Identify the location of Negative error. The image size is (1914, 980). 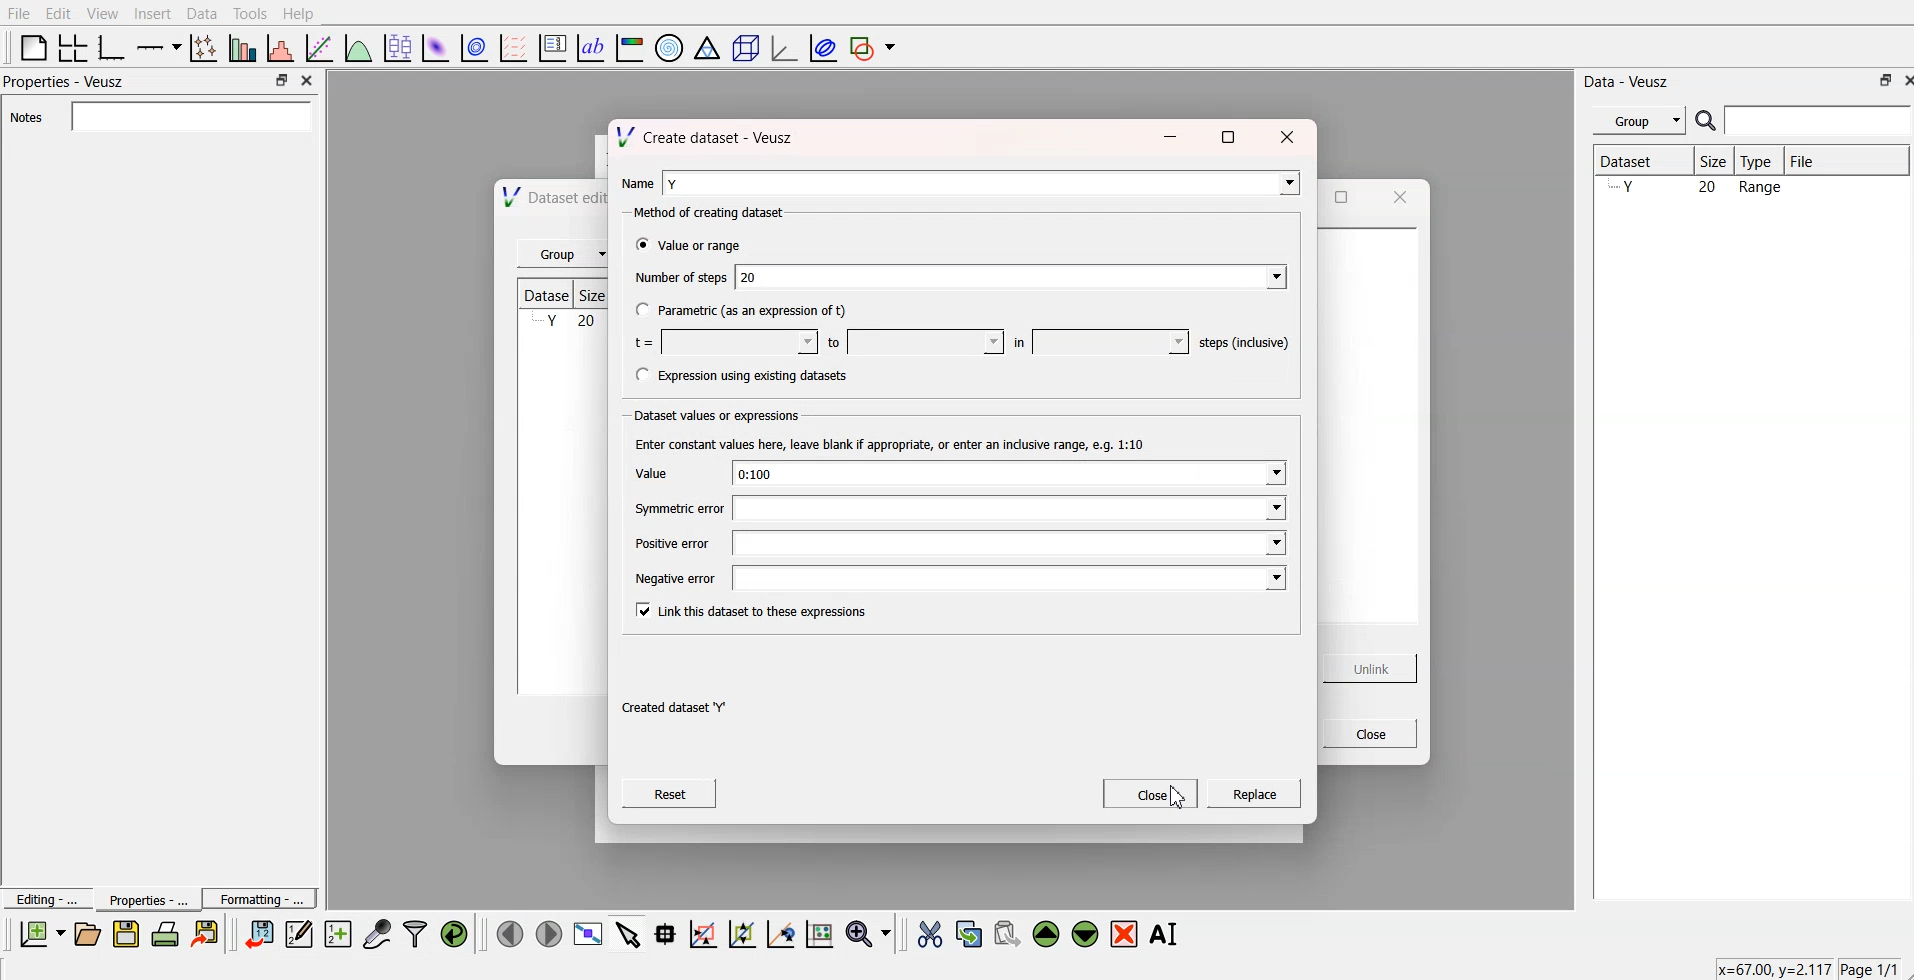
(670, 577).